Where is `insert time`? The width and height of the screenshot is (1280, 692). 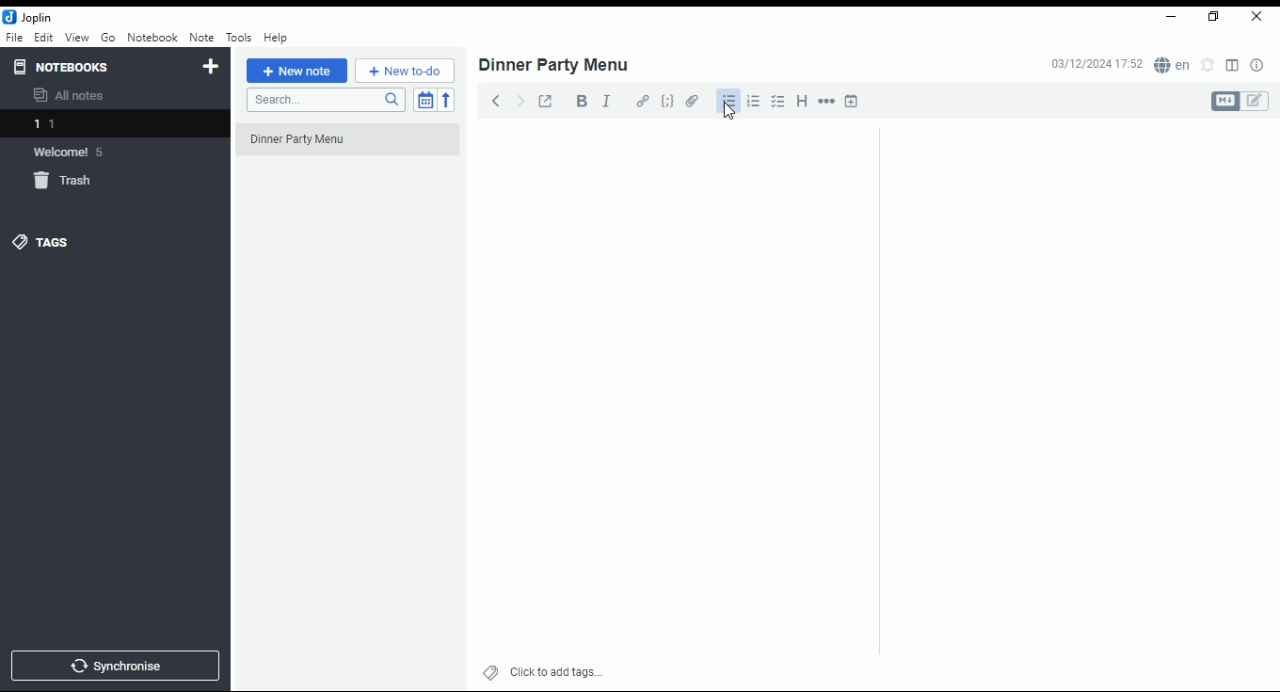
insert time is located at coordinates (851, 100).